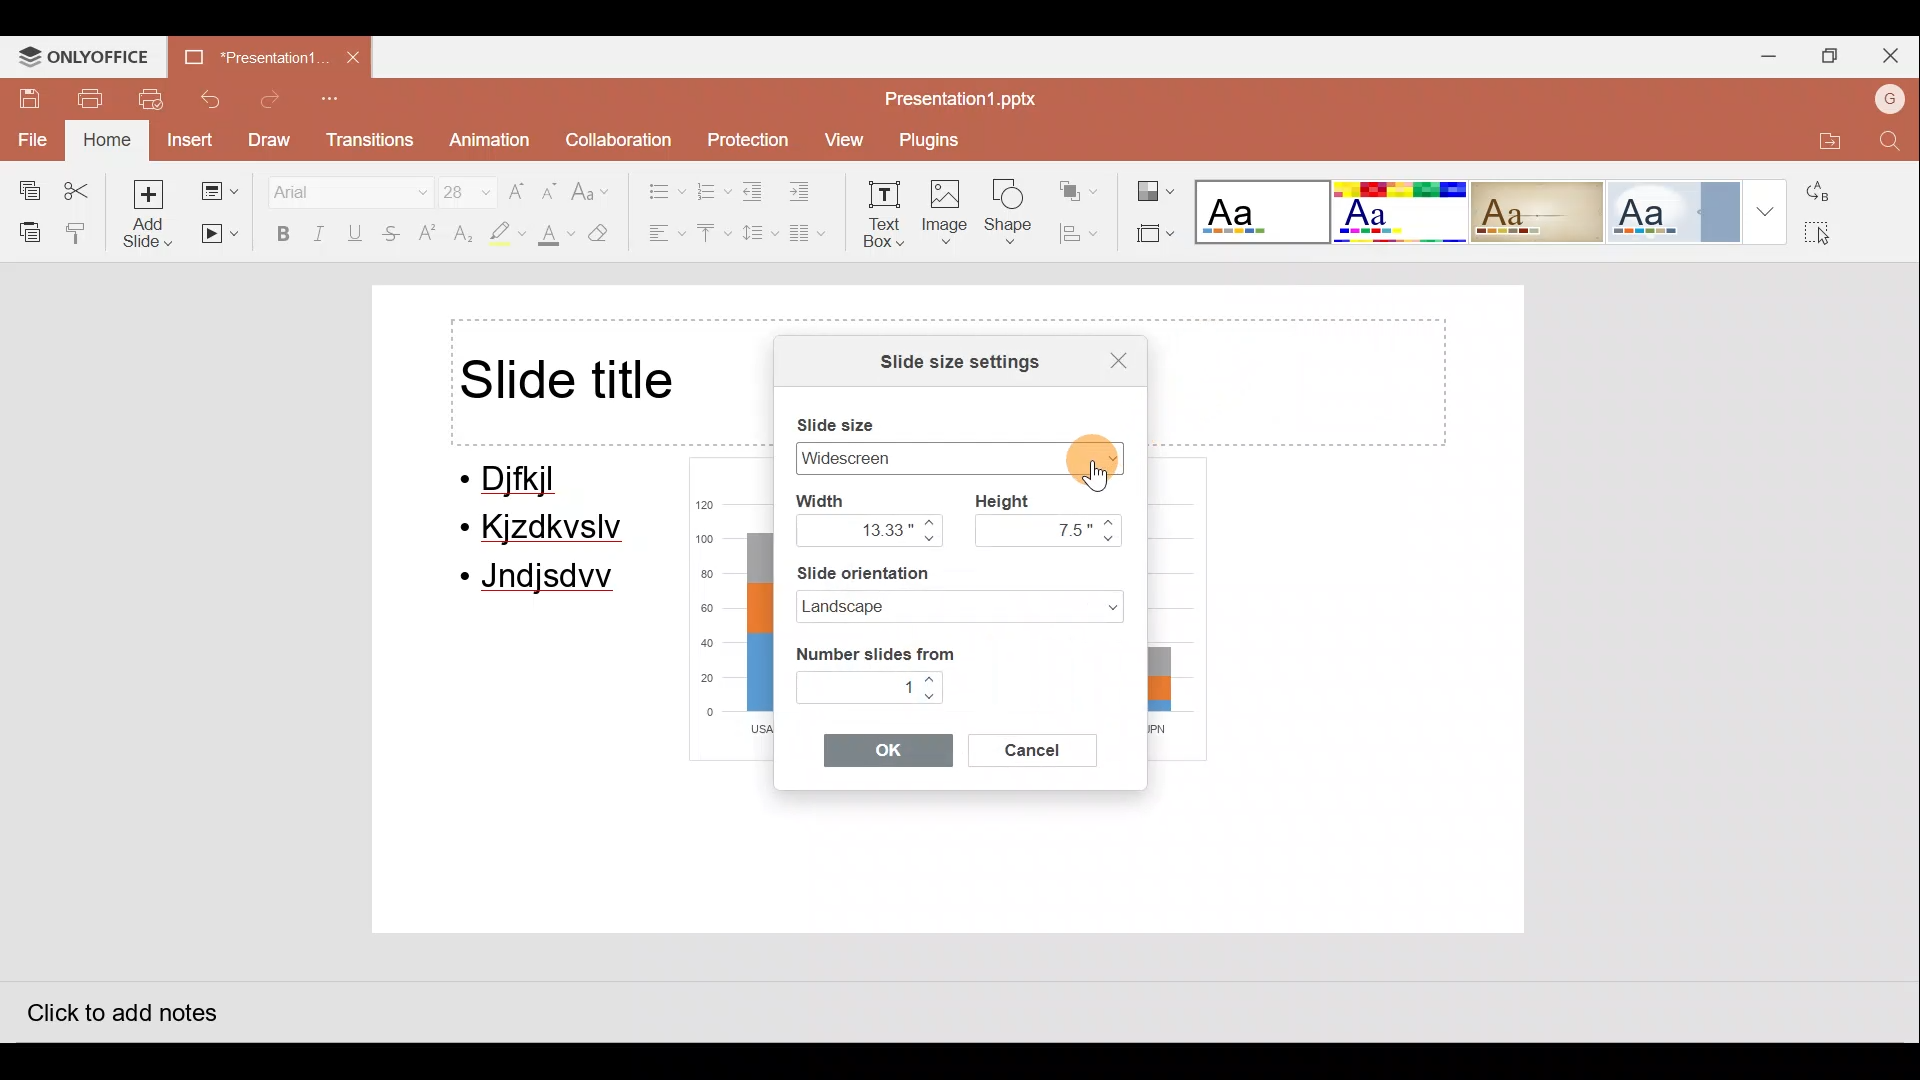 The height and width of the screenshot is (1080, 1920). Describe the element at coordinates (857, 685) in the screenshot. I see `1` at that location.